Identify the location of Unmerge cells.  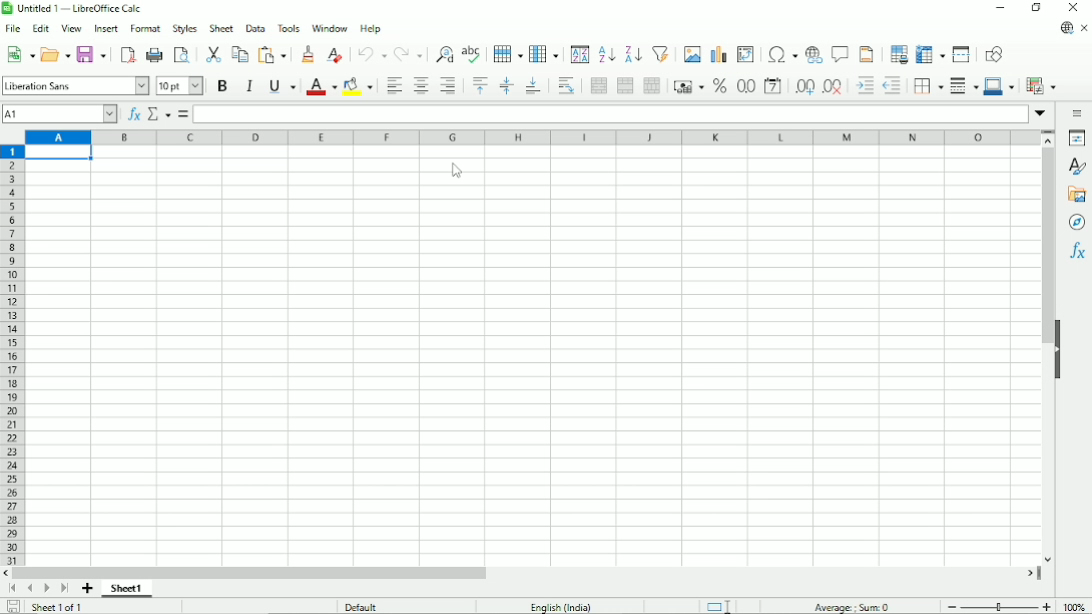
(652, 86).